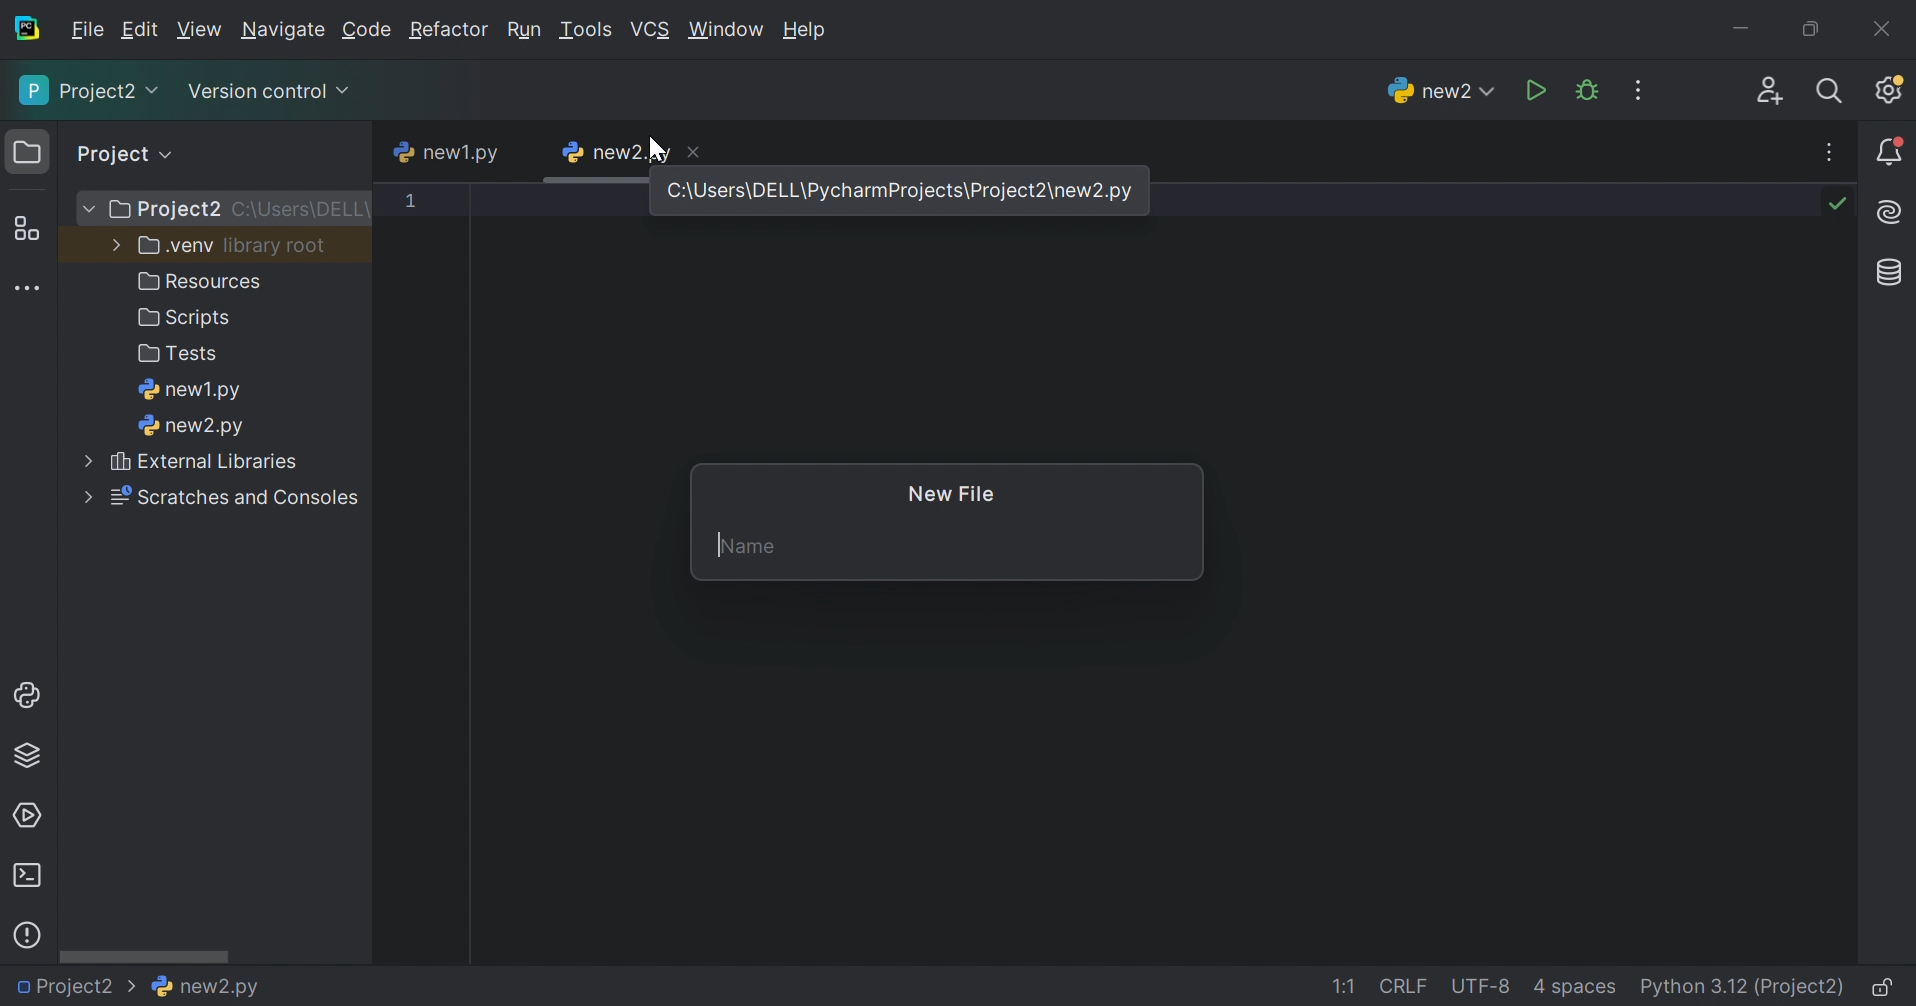  What do you see at coordinates (1885, 990) in the screenshot?
I see `Make file read-only` at bounding box center [1885, 990].